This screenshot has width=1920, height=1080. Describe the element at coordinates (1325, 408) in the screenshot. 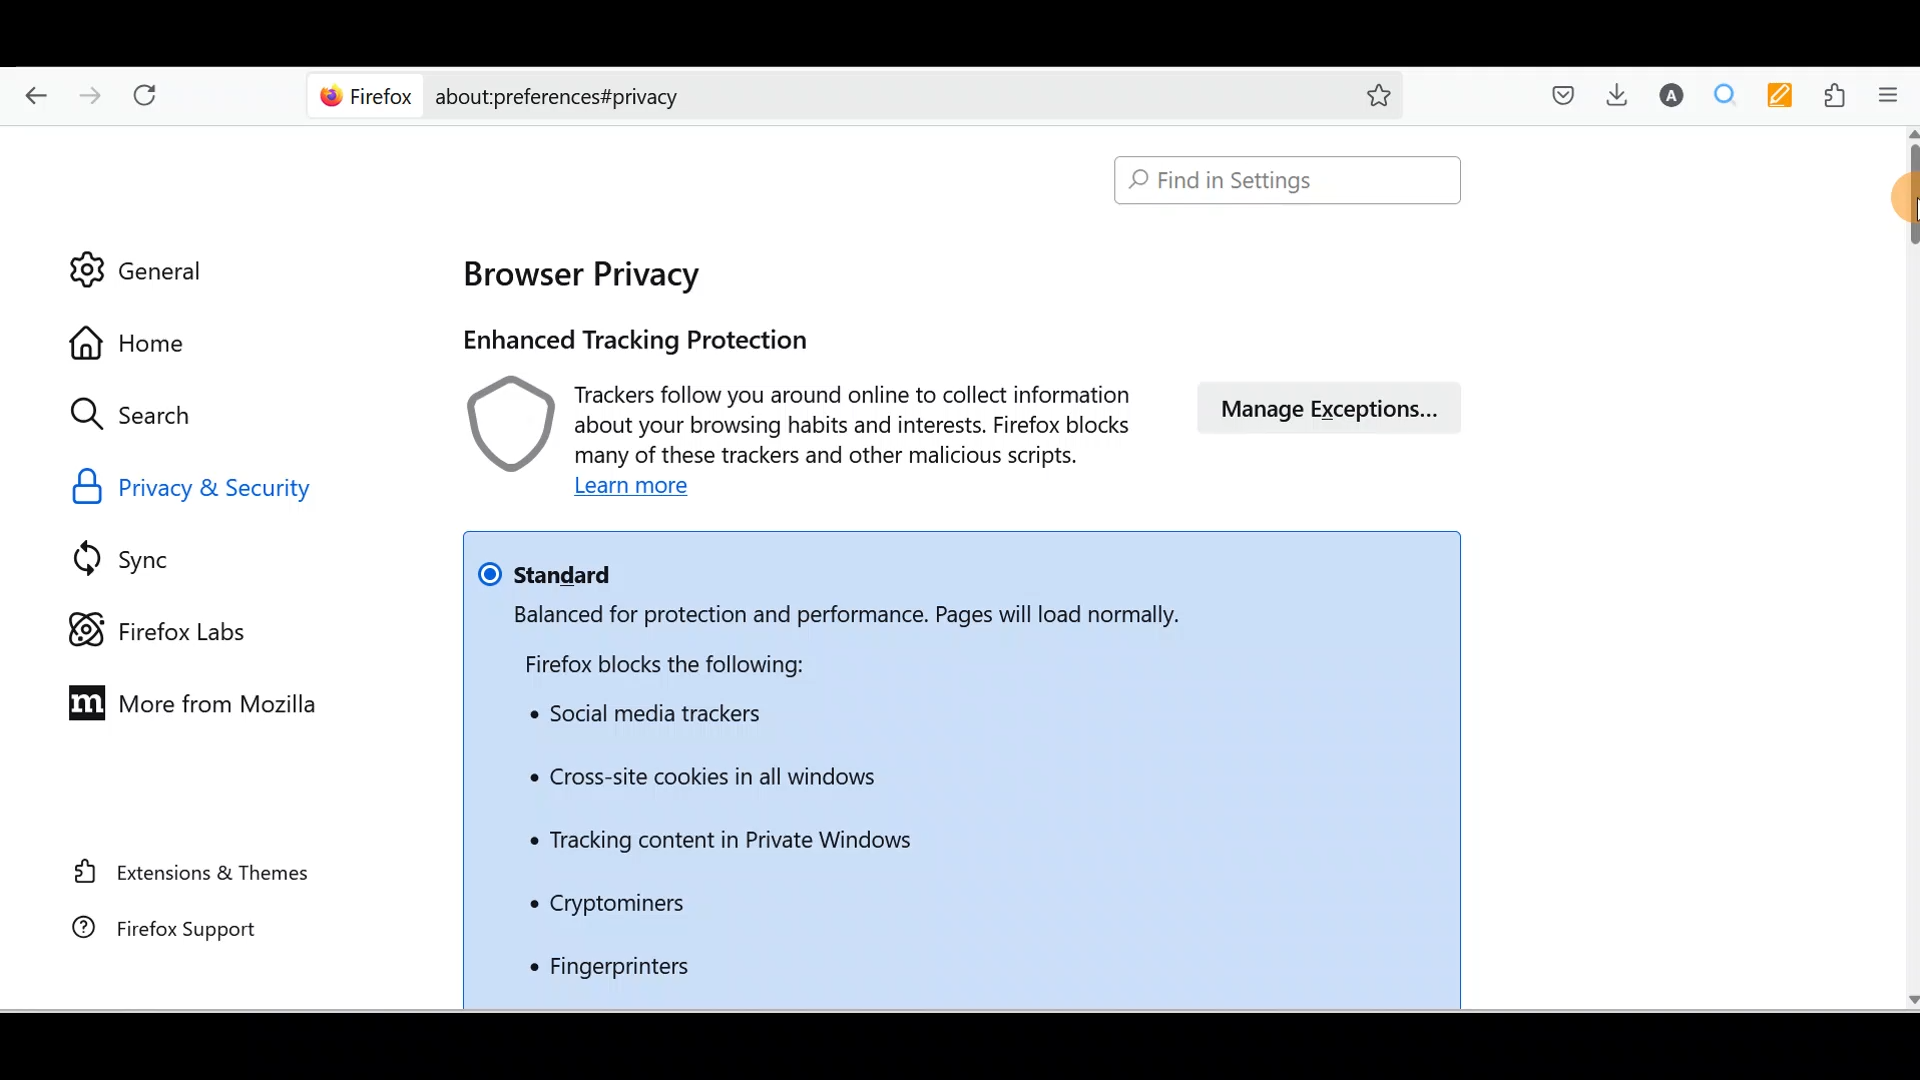

I see `Manage exceptions` at that location.